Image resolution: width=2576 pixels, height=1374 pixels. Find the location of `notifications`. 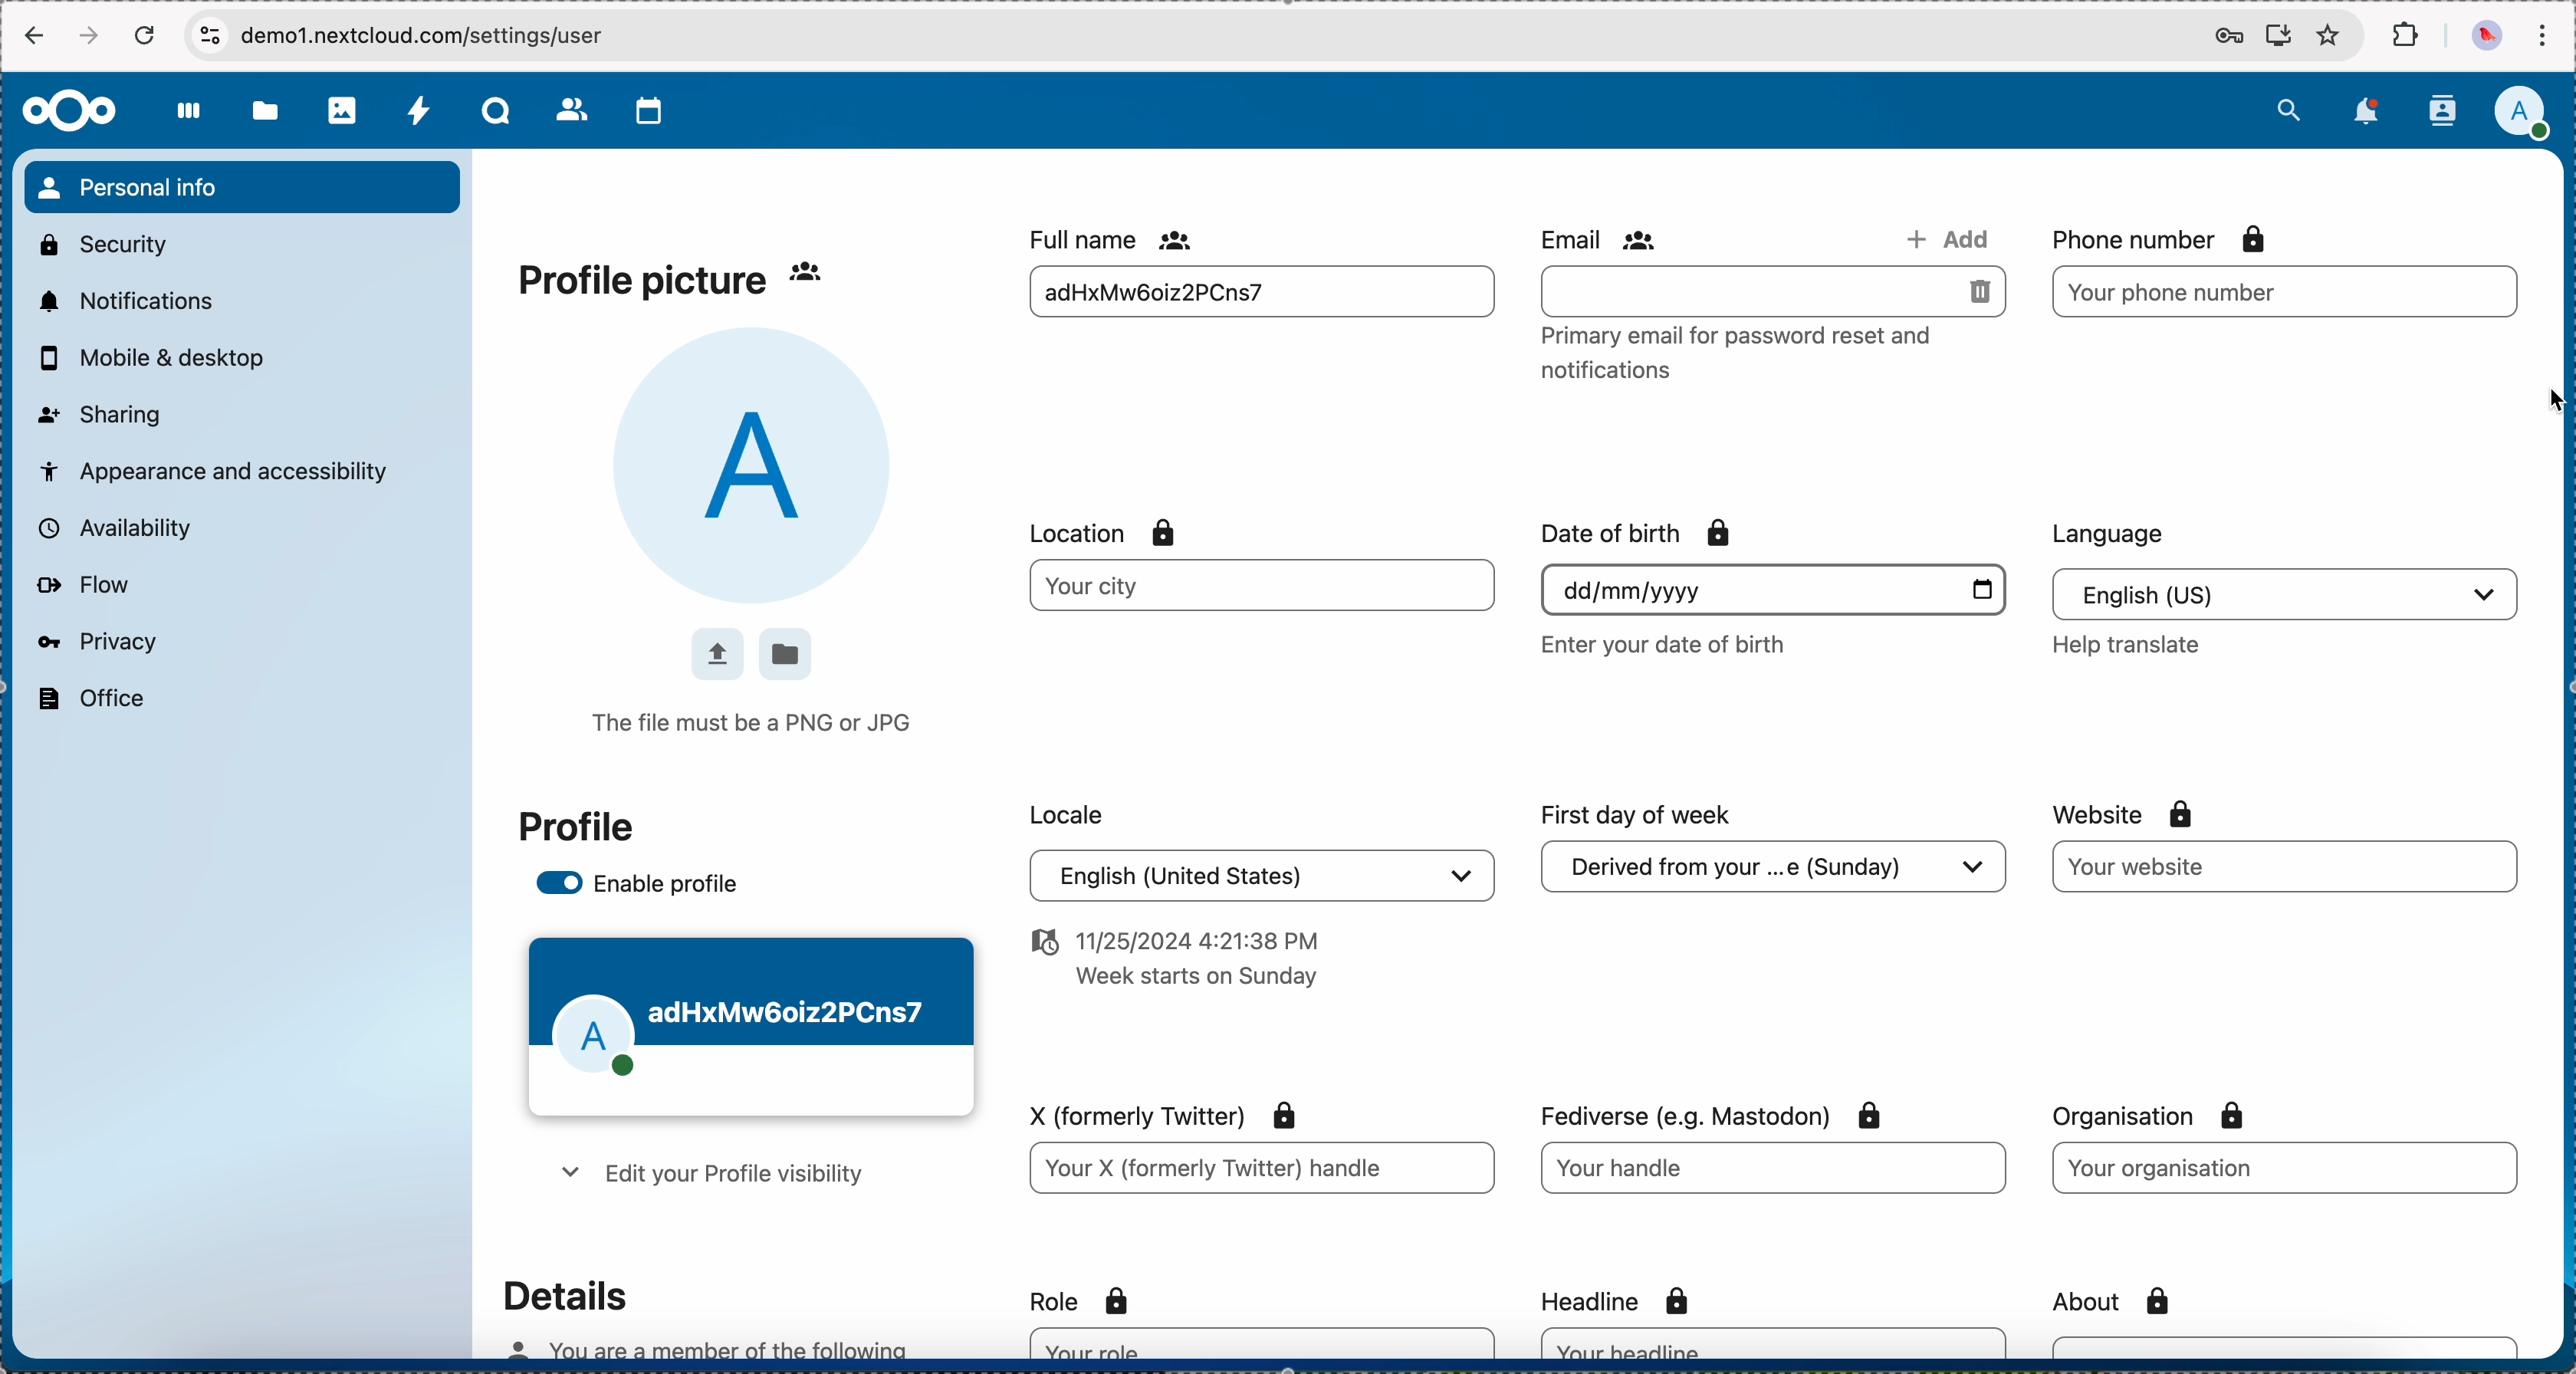

notifications is located at coordinates (2370, 111).